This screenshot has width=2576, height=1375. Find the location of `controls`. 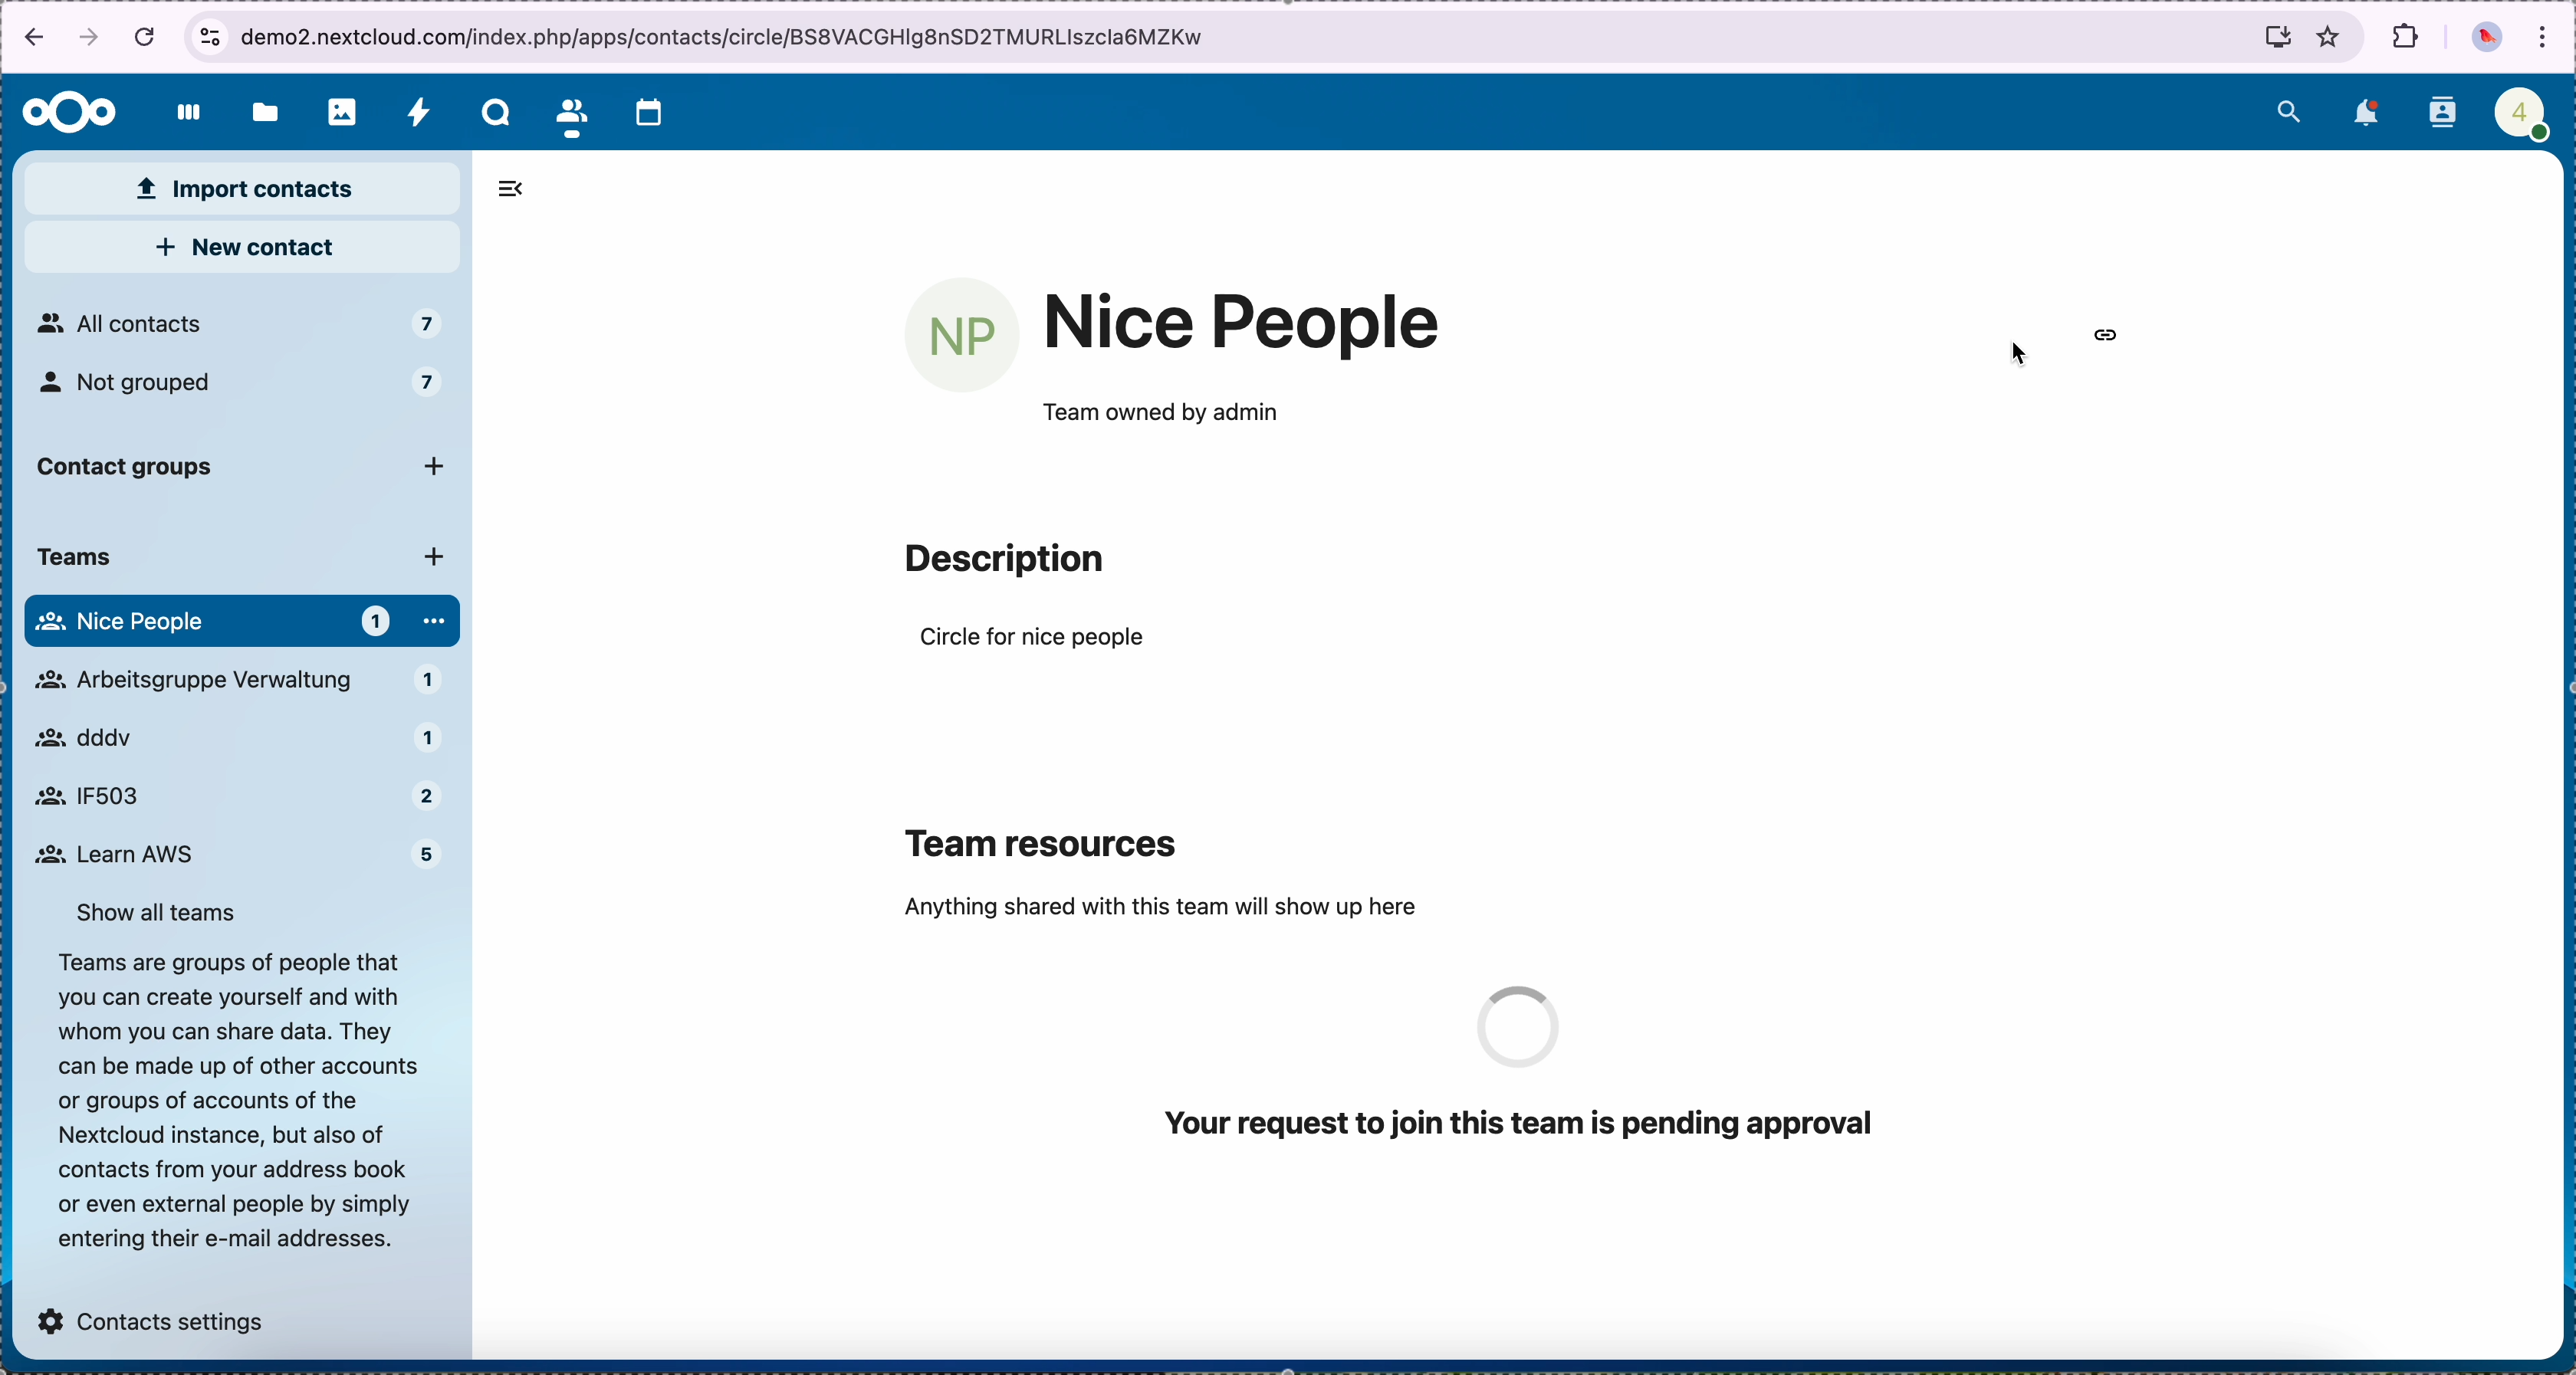

controls is located at coordinates (208, 33).